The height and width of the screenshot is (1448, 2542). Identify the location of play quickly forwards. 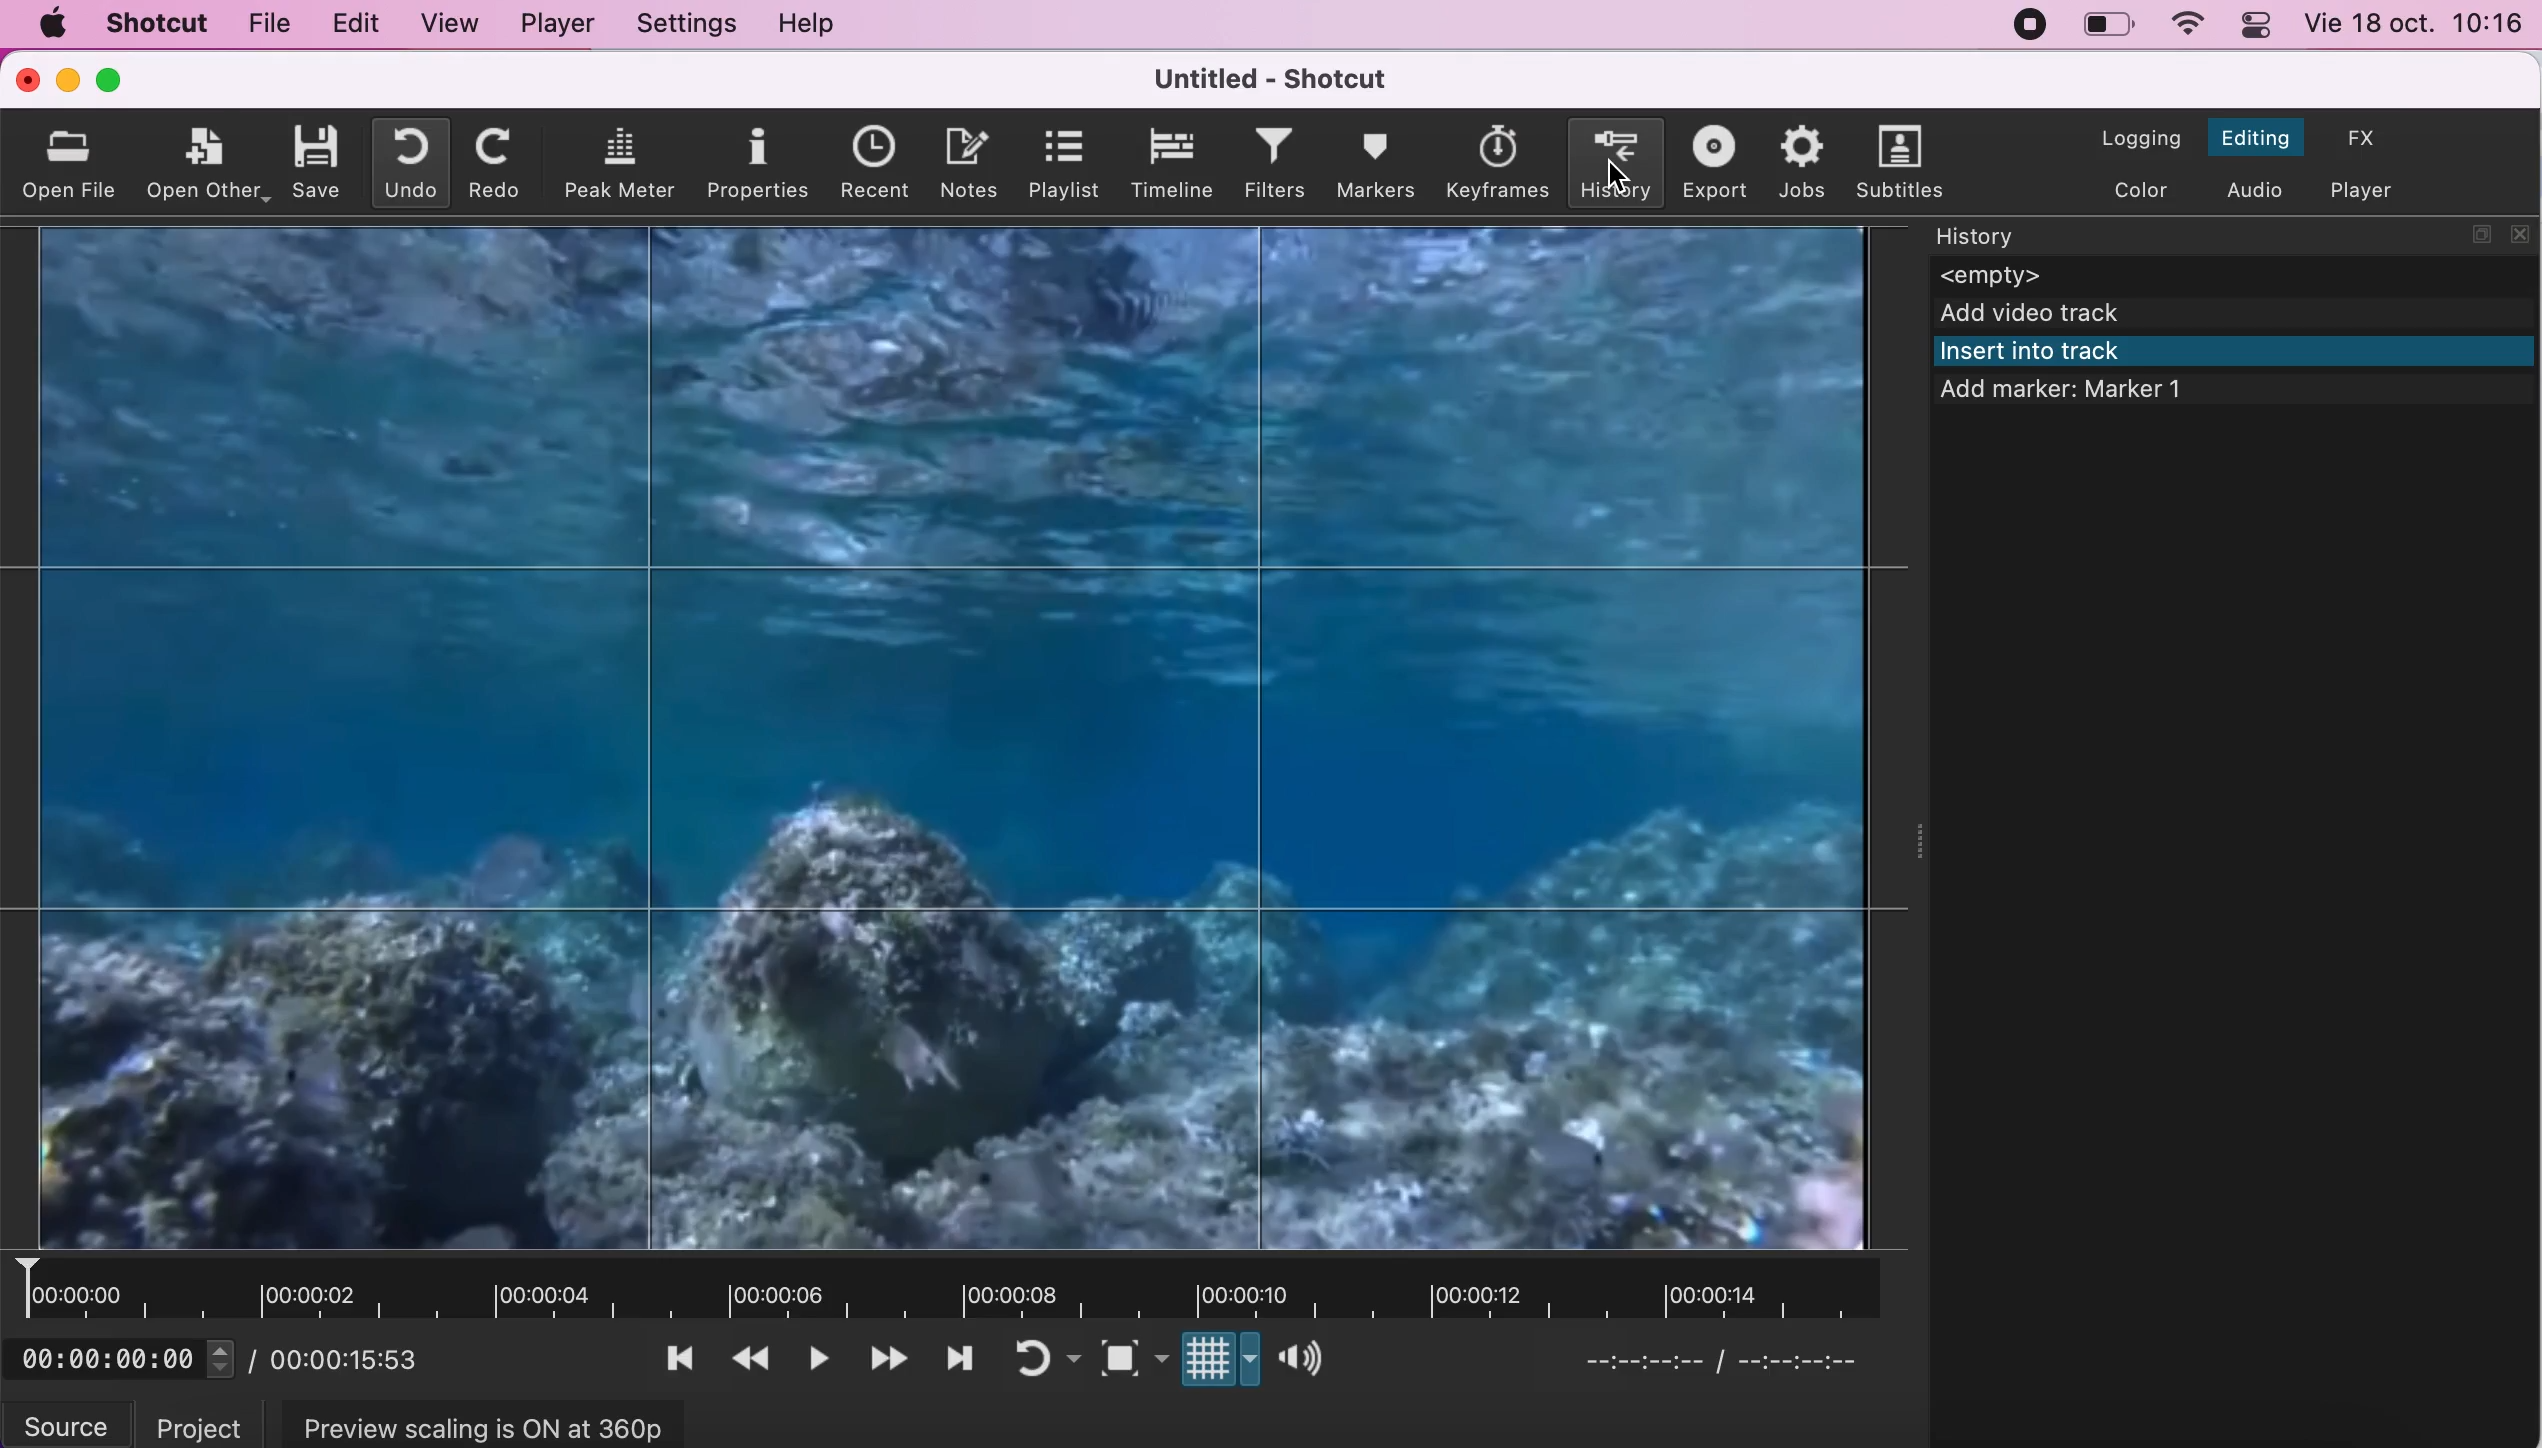
(893, 1353).